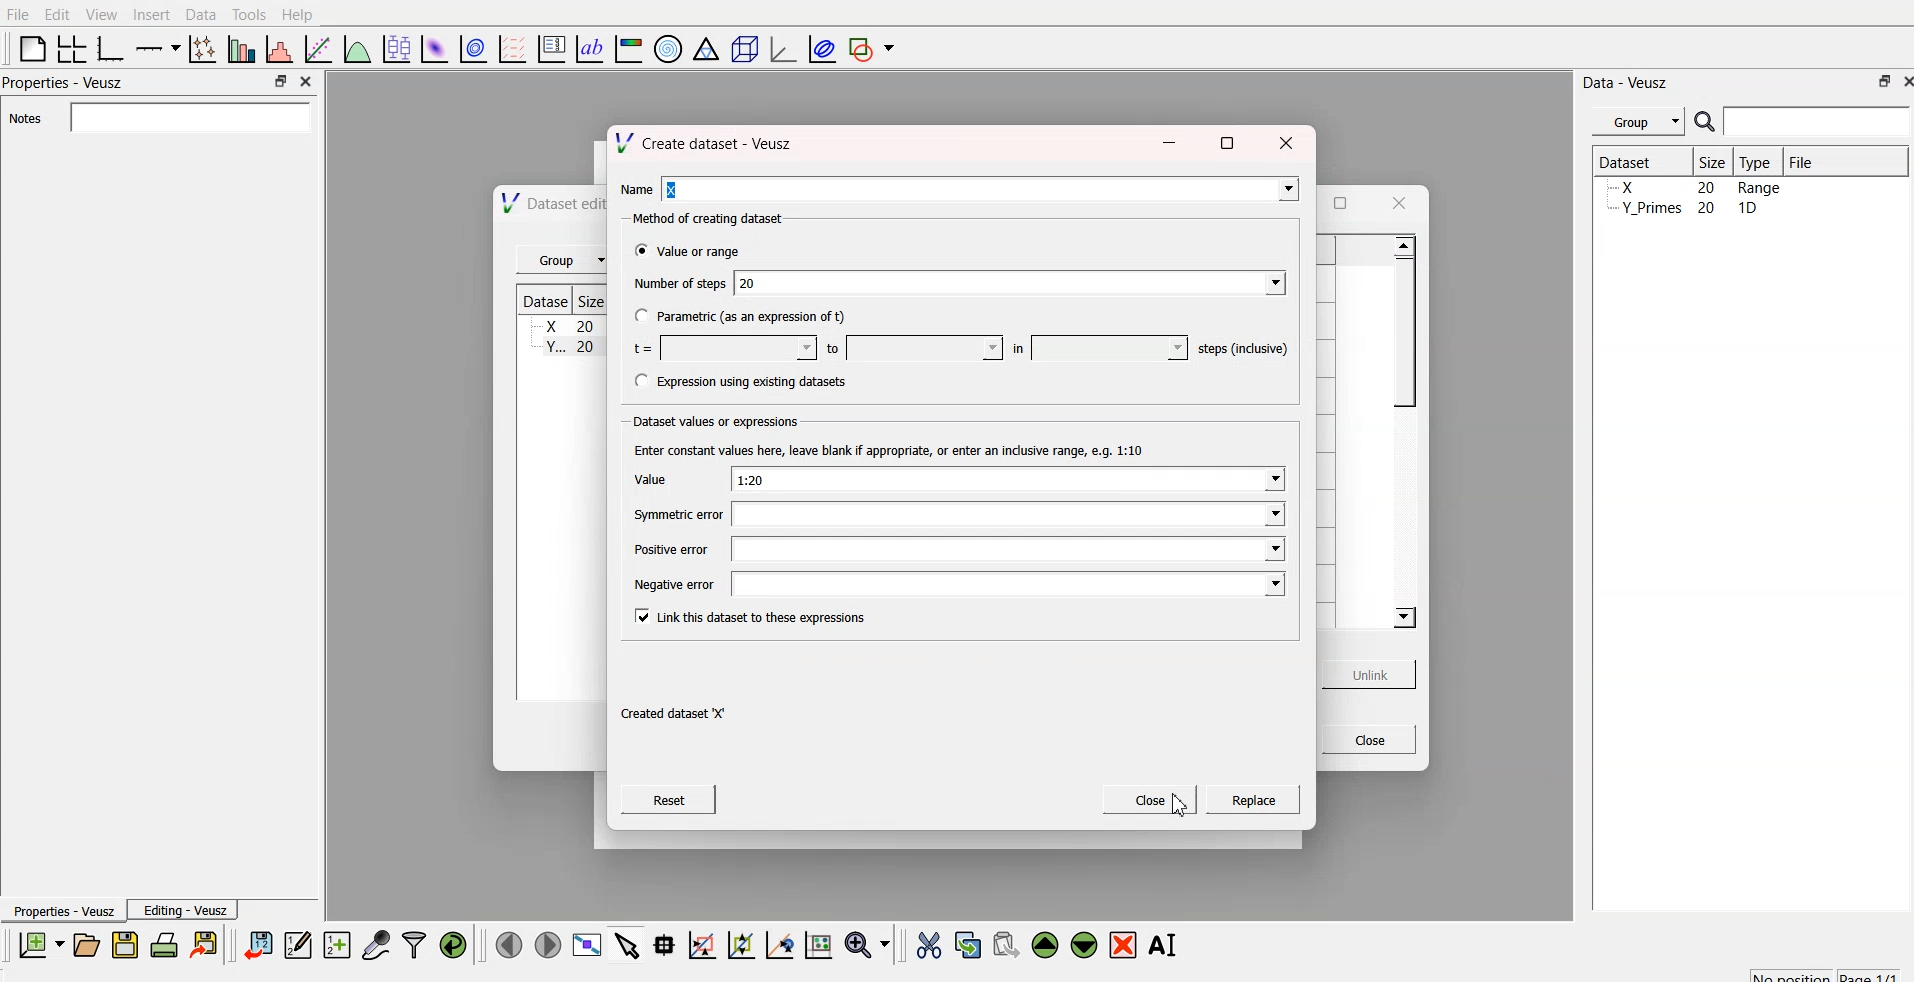 This screenshot has height=982, width=1914. Describe the element at coordinates (554, 258) in the screenshot. I see `‘Group` at that location.